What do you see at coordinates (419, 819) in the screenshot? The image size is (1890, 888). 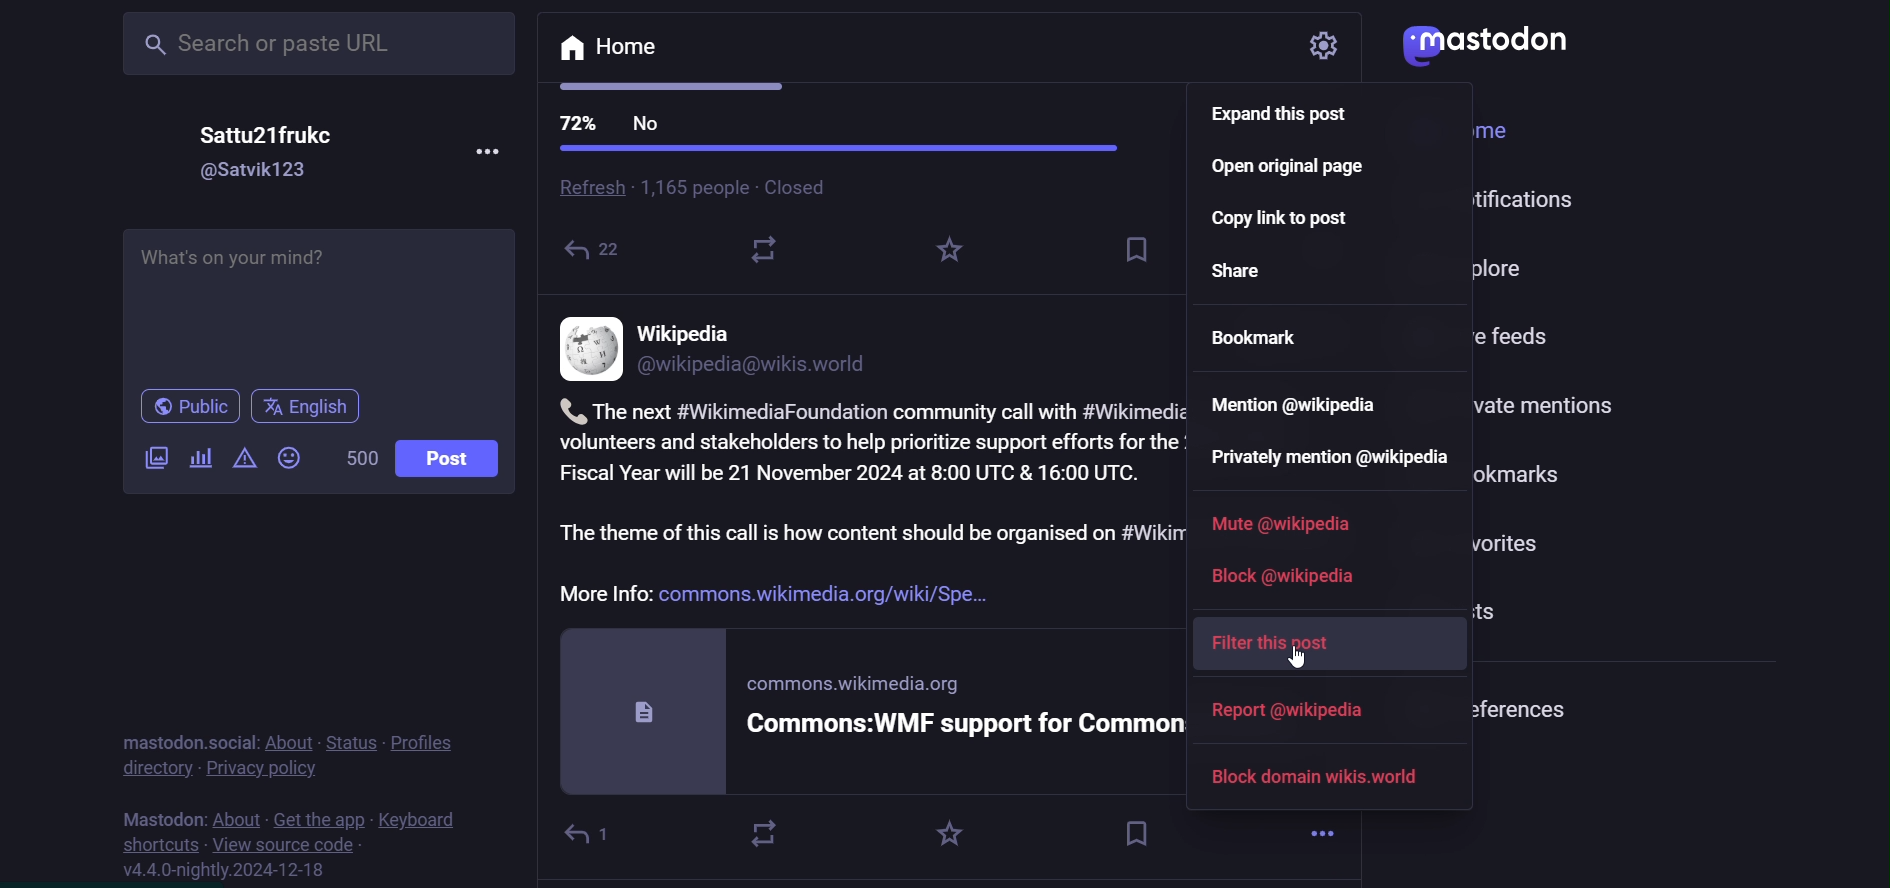 I see `keyboard` at bounding box center [419, 819].